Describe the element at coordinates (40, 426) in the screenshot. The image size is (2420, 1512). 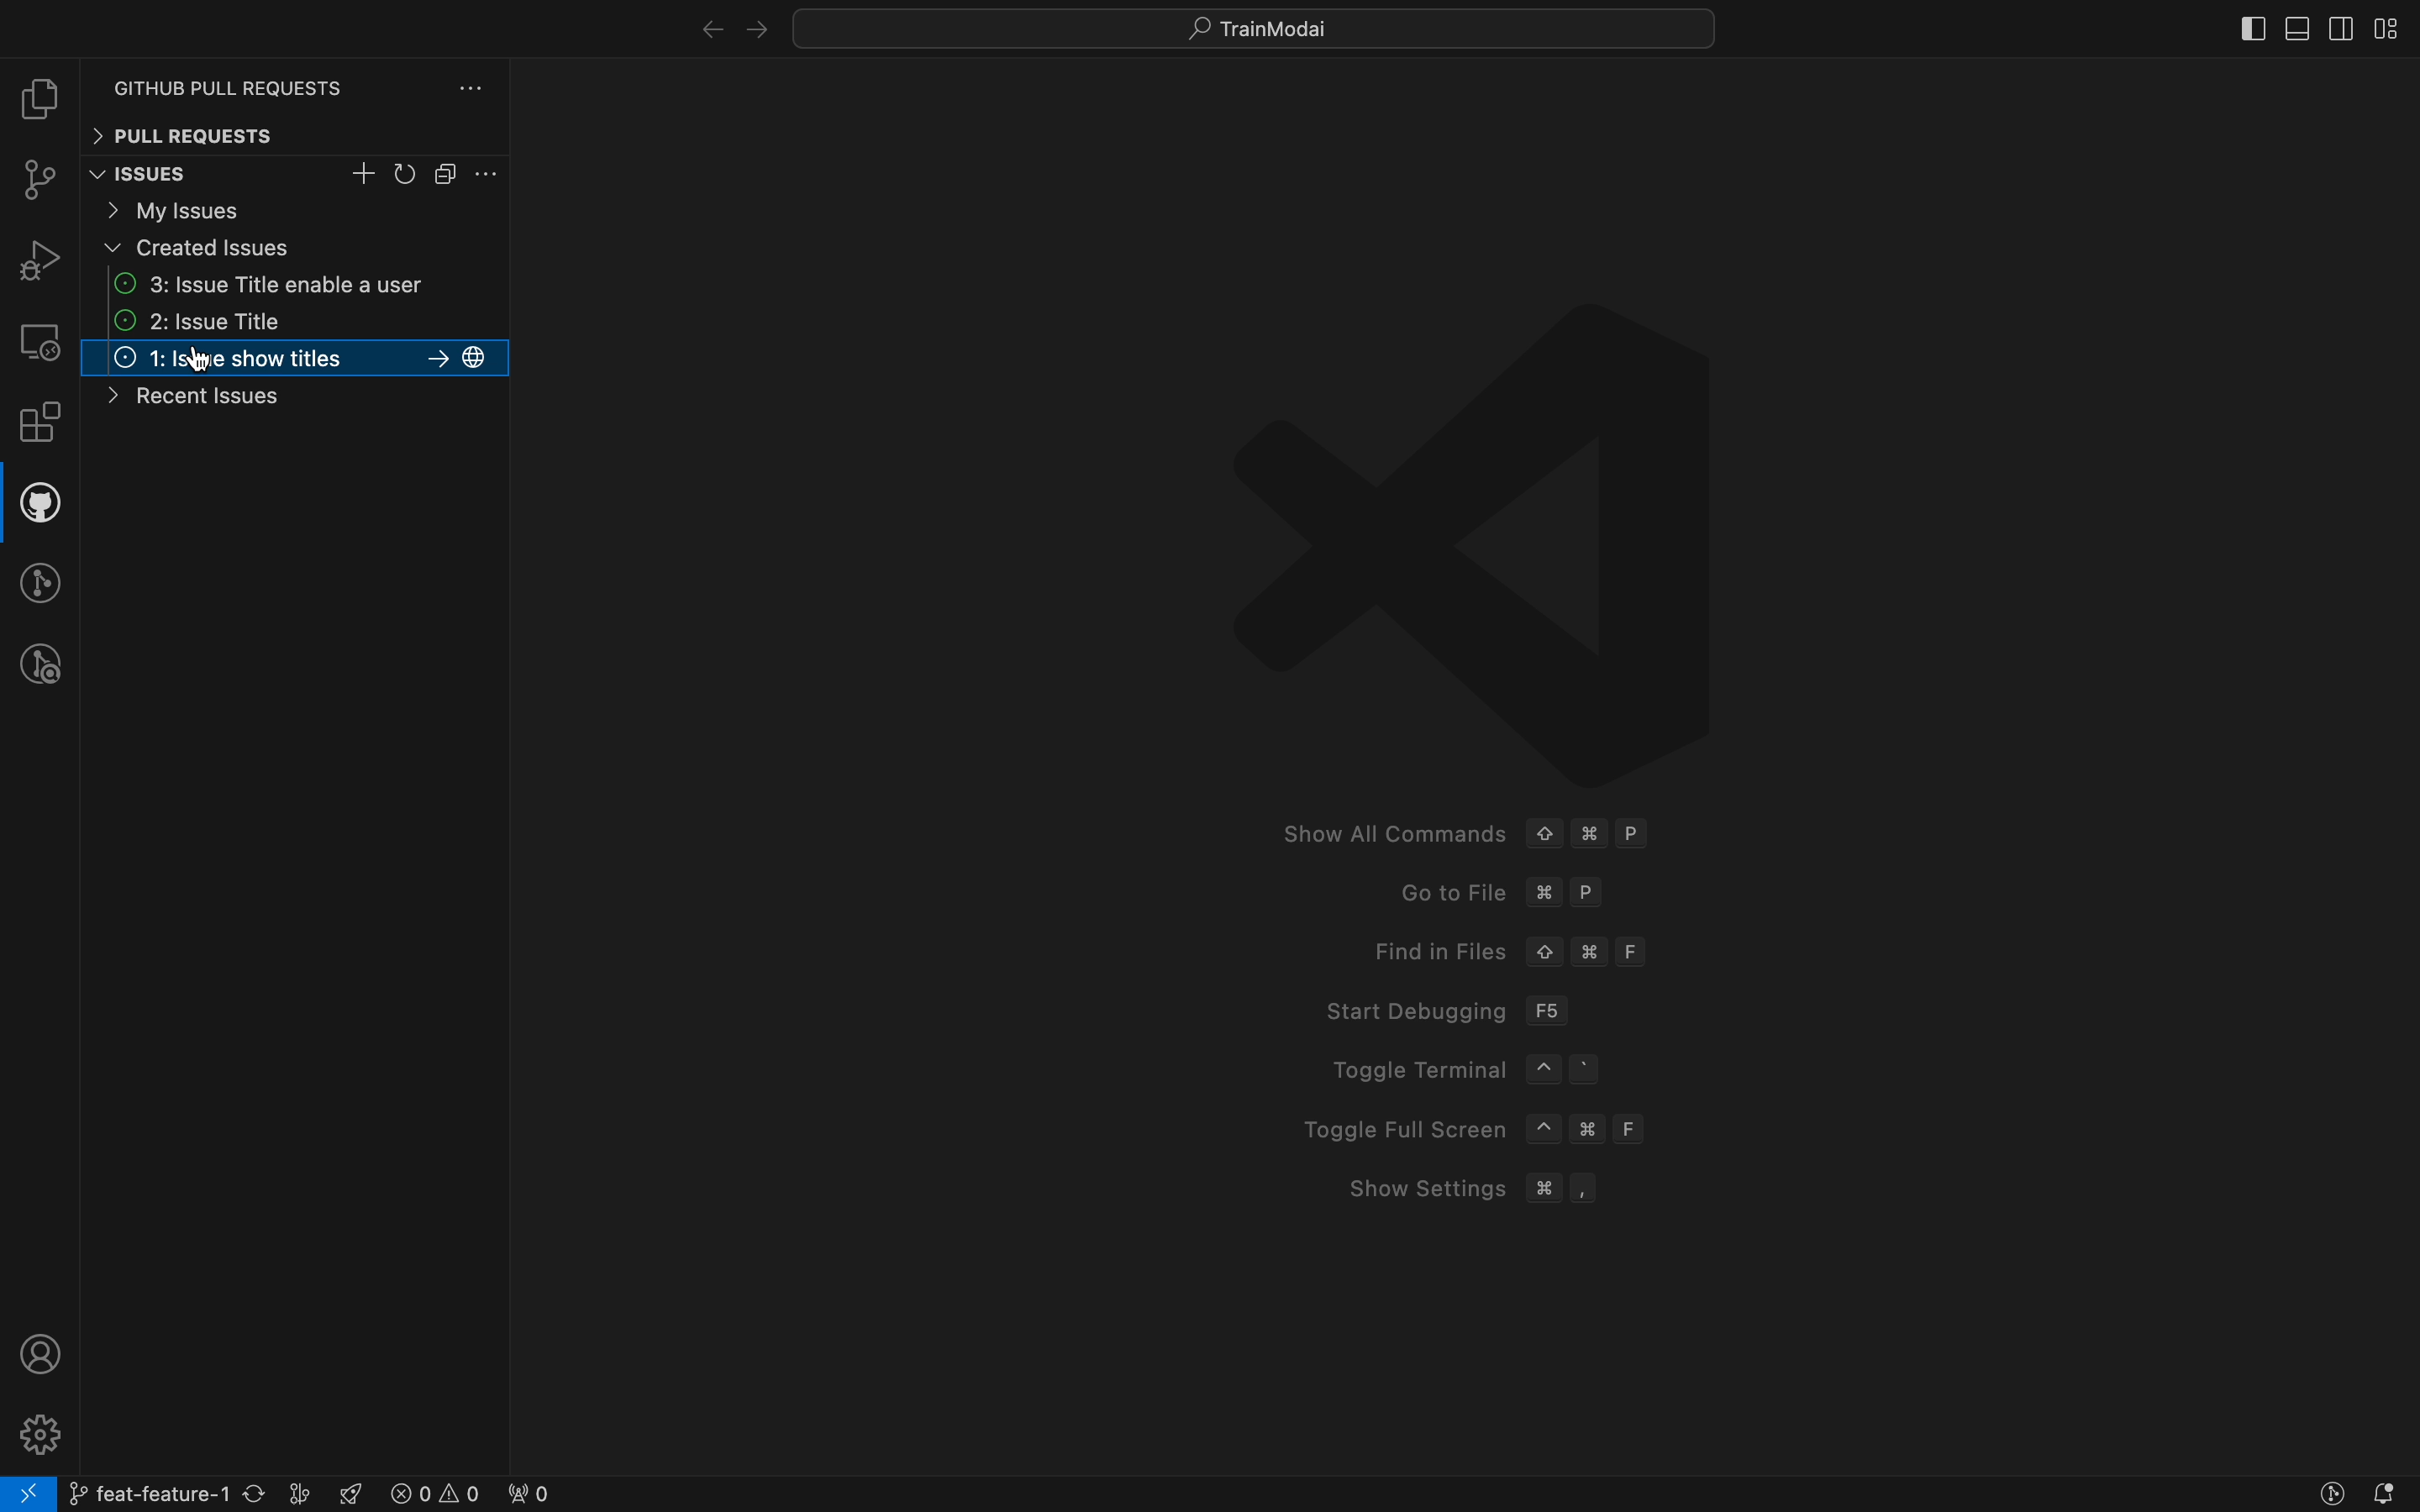
I see `Extensions` at that location.